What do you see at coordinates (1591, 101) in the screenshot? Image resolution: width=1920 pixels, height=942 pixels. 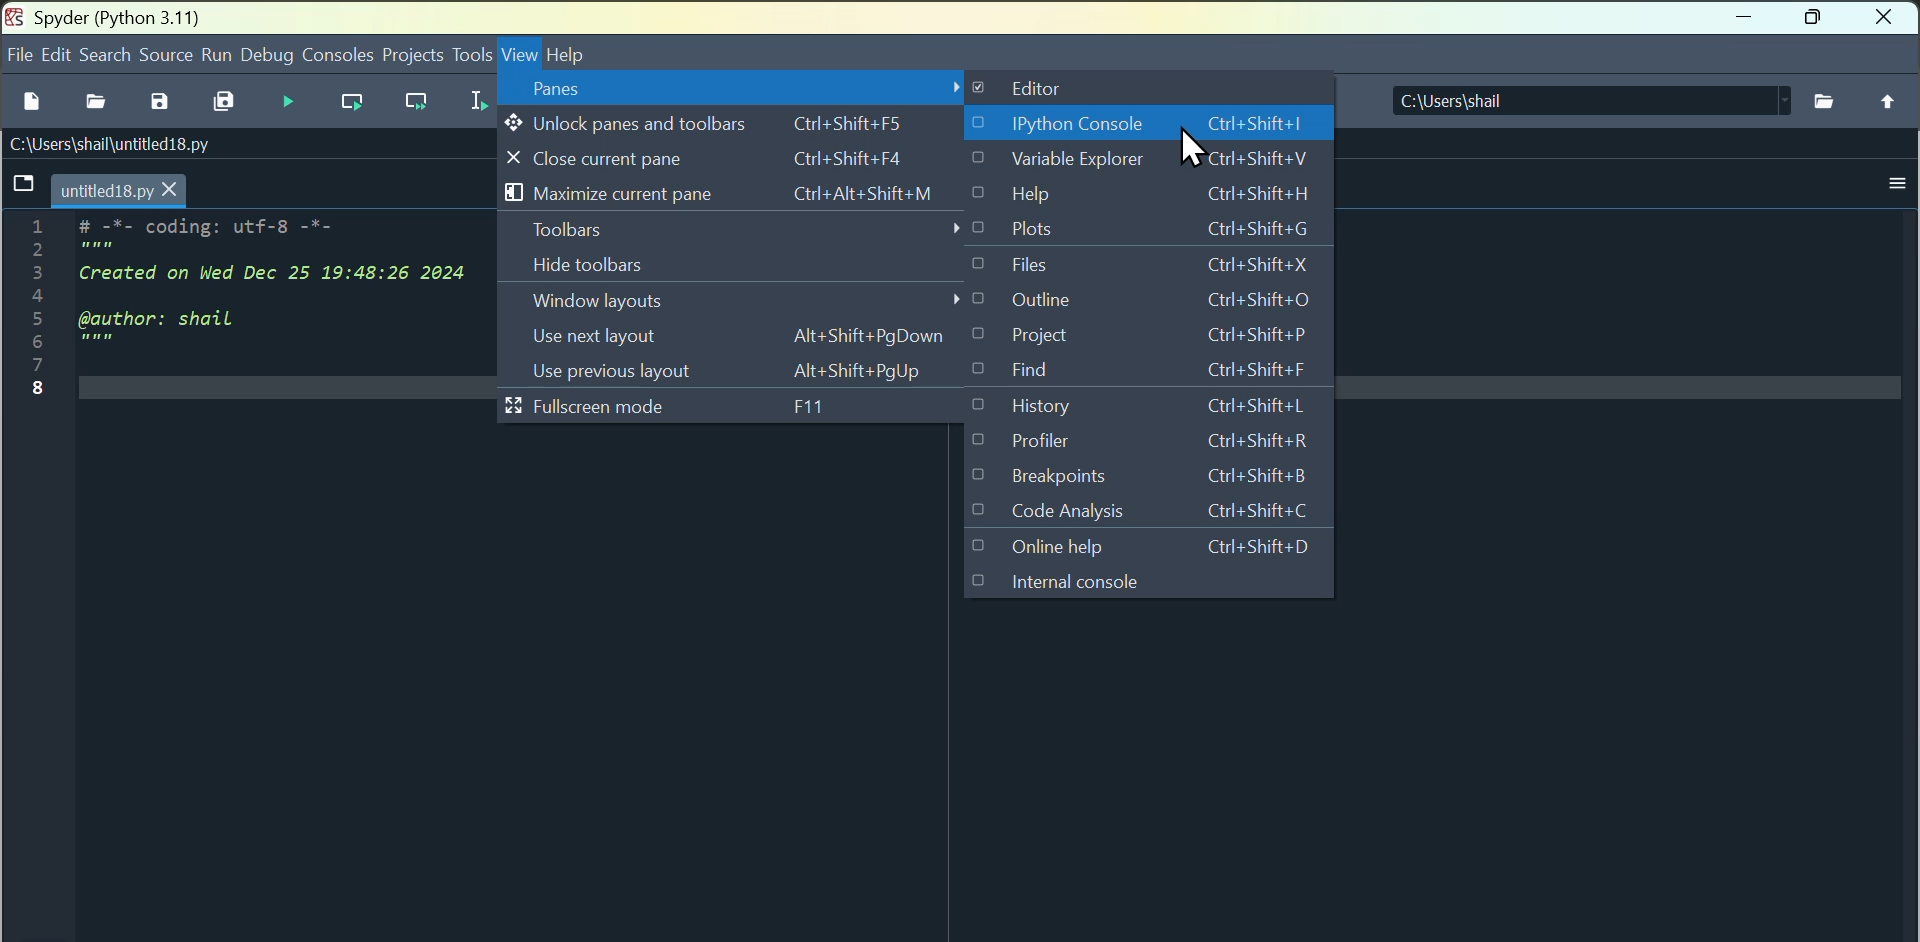 I see `C:\Users\shail` at bounding box center [1591, 101].